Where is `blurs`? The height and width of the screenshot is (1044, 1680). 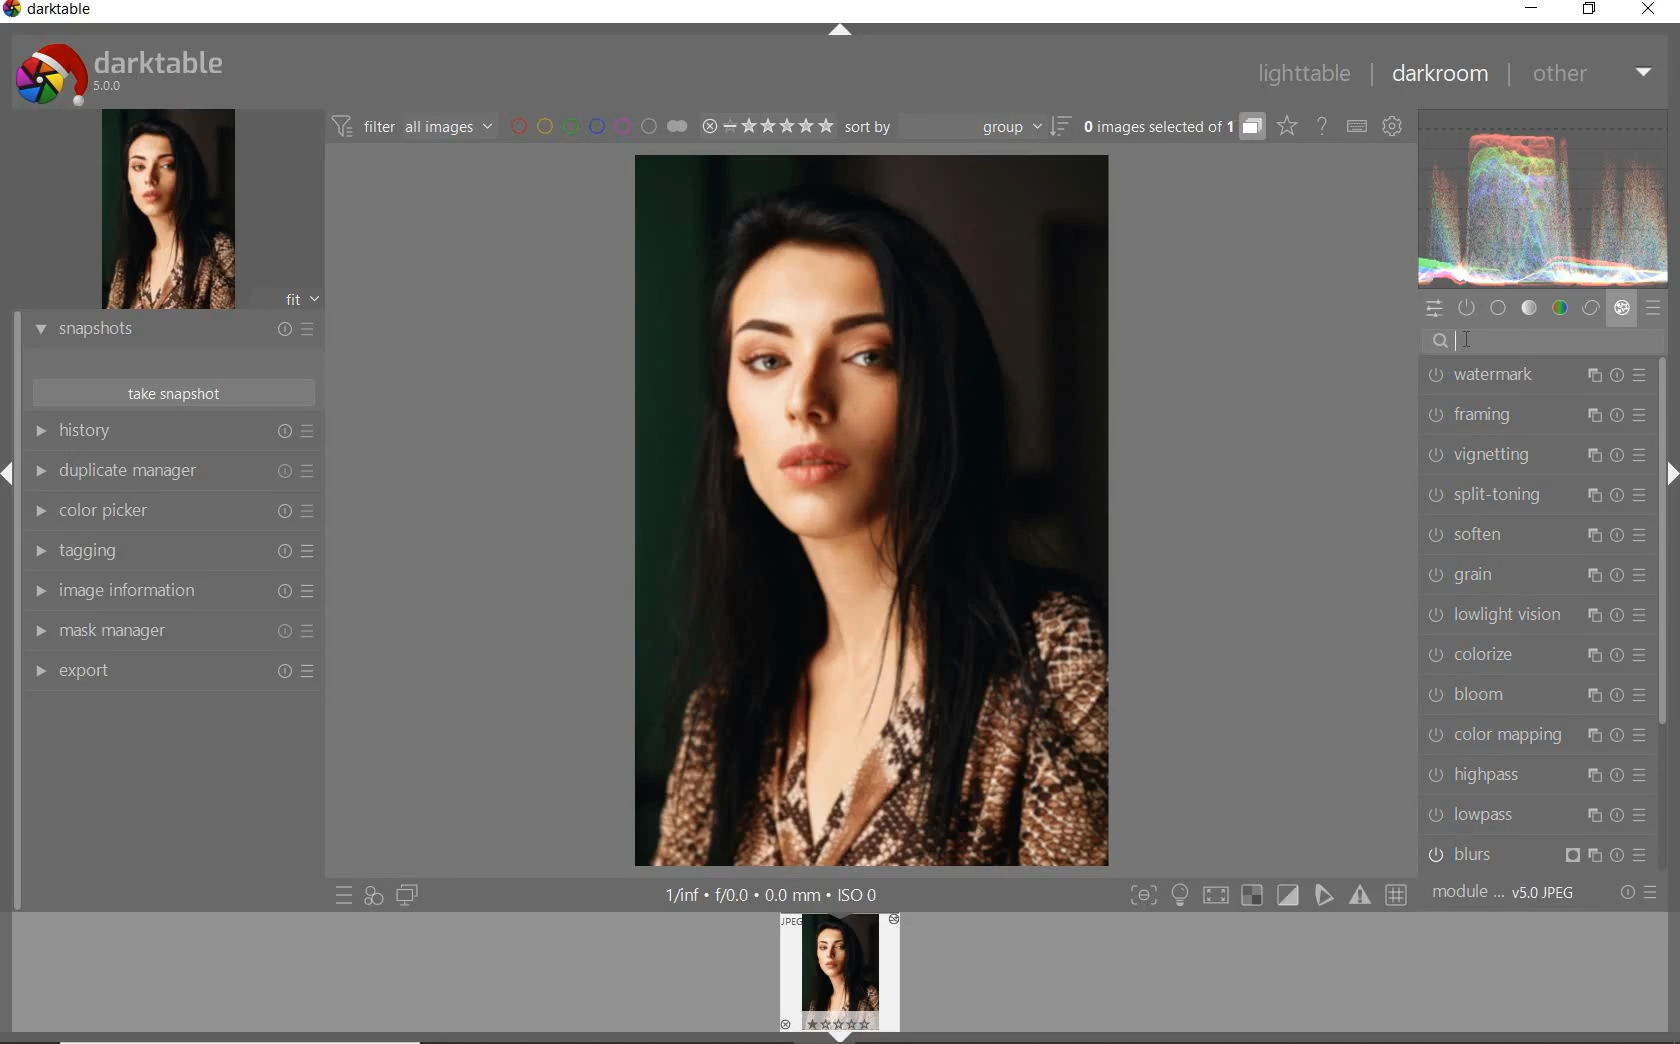
blurs is located at coordinates (1541, 852).